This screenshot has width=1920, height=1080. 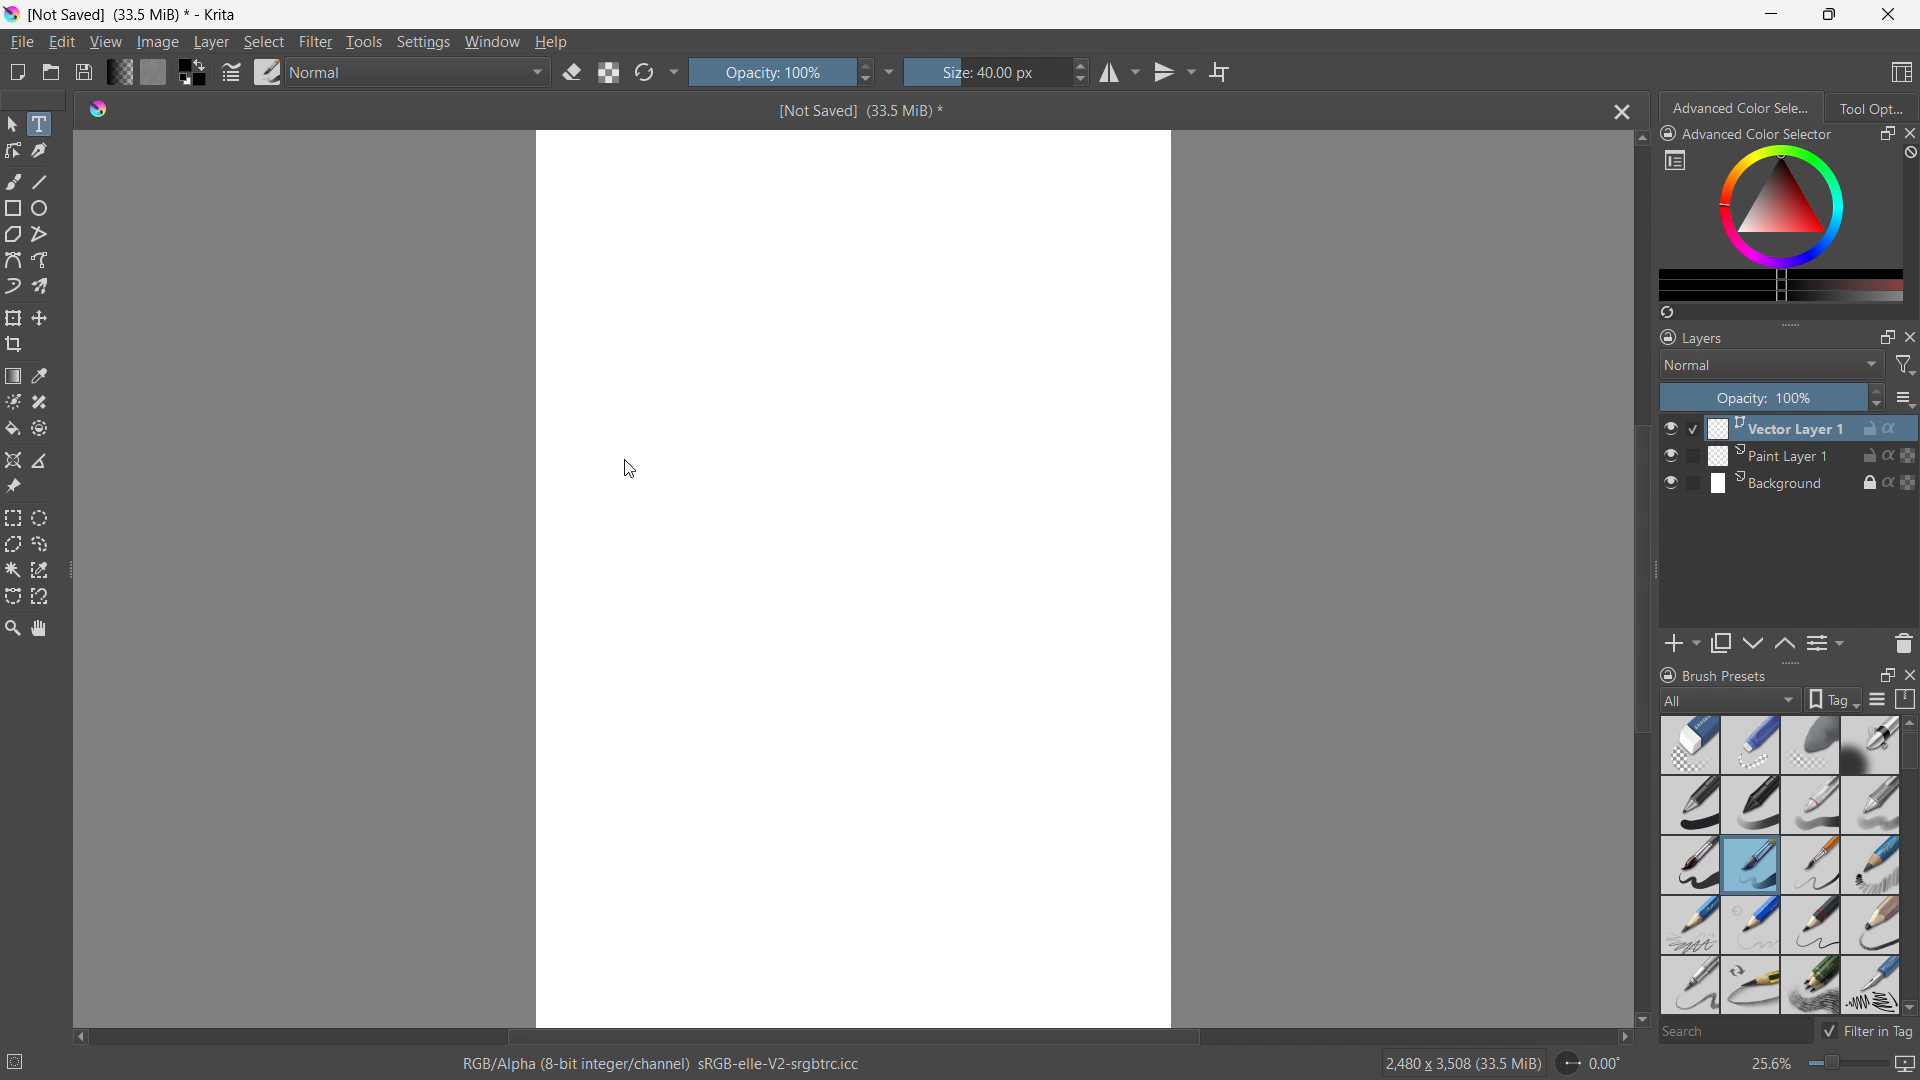 What do you see at coordinates (14, 208) in the screenshot?
I see `rectangle tool` at bounding box center [14, 208].